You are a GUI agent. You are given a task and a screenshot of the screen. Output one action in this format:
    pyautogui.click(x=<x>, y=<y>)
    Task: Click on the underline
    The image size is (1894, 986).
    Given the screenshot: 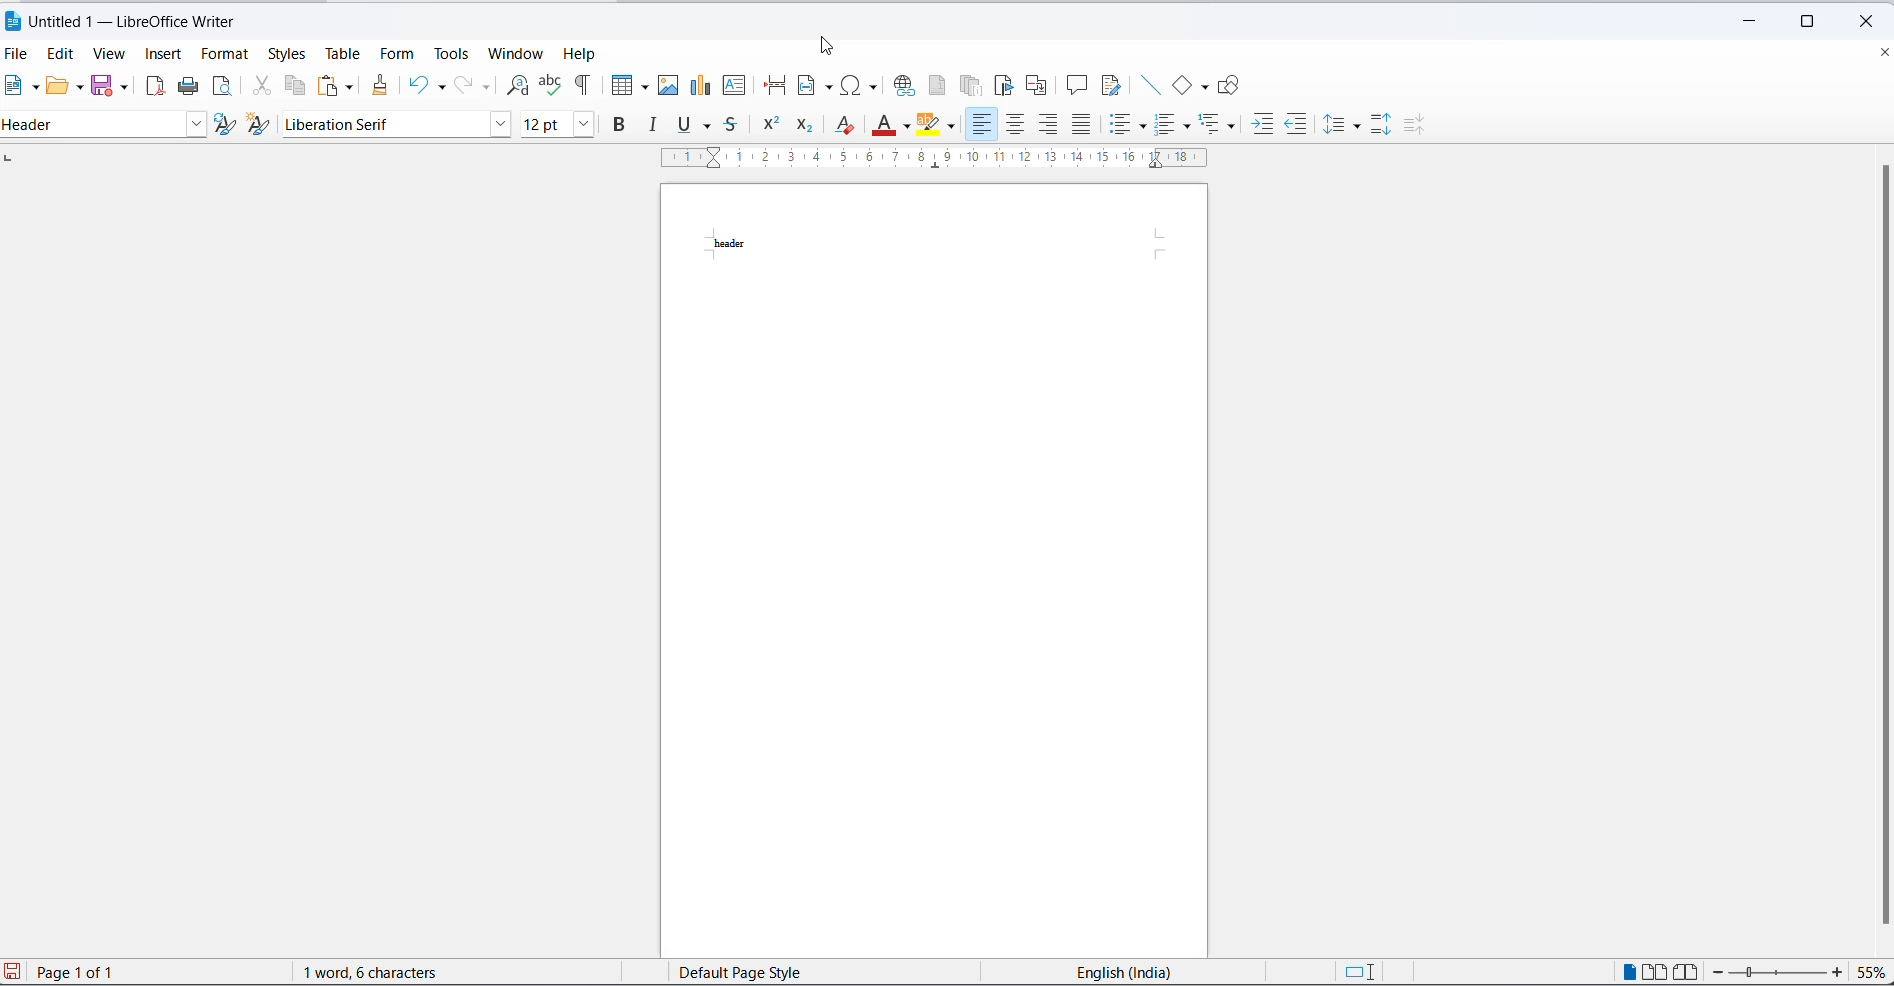 What is the action you would take?
    pyautogui.click(x=709, y=127)
    